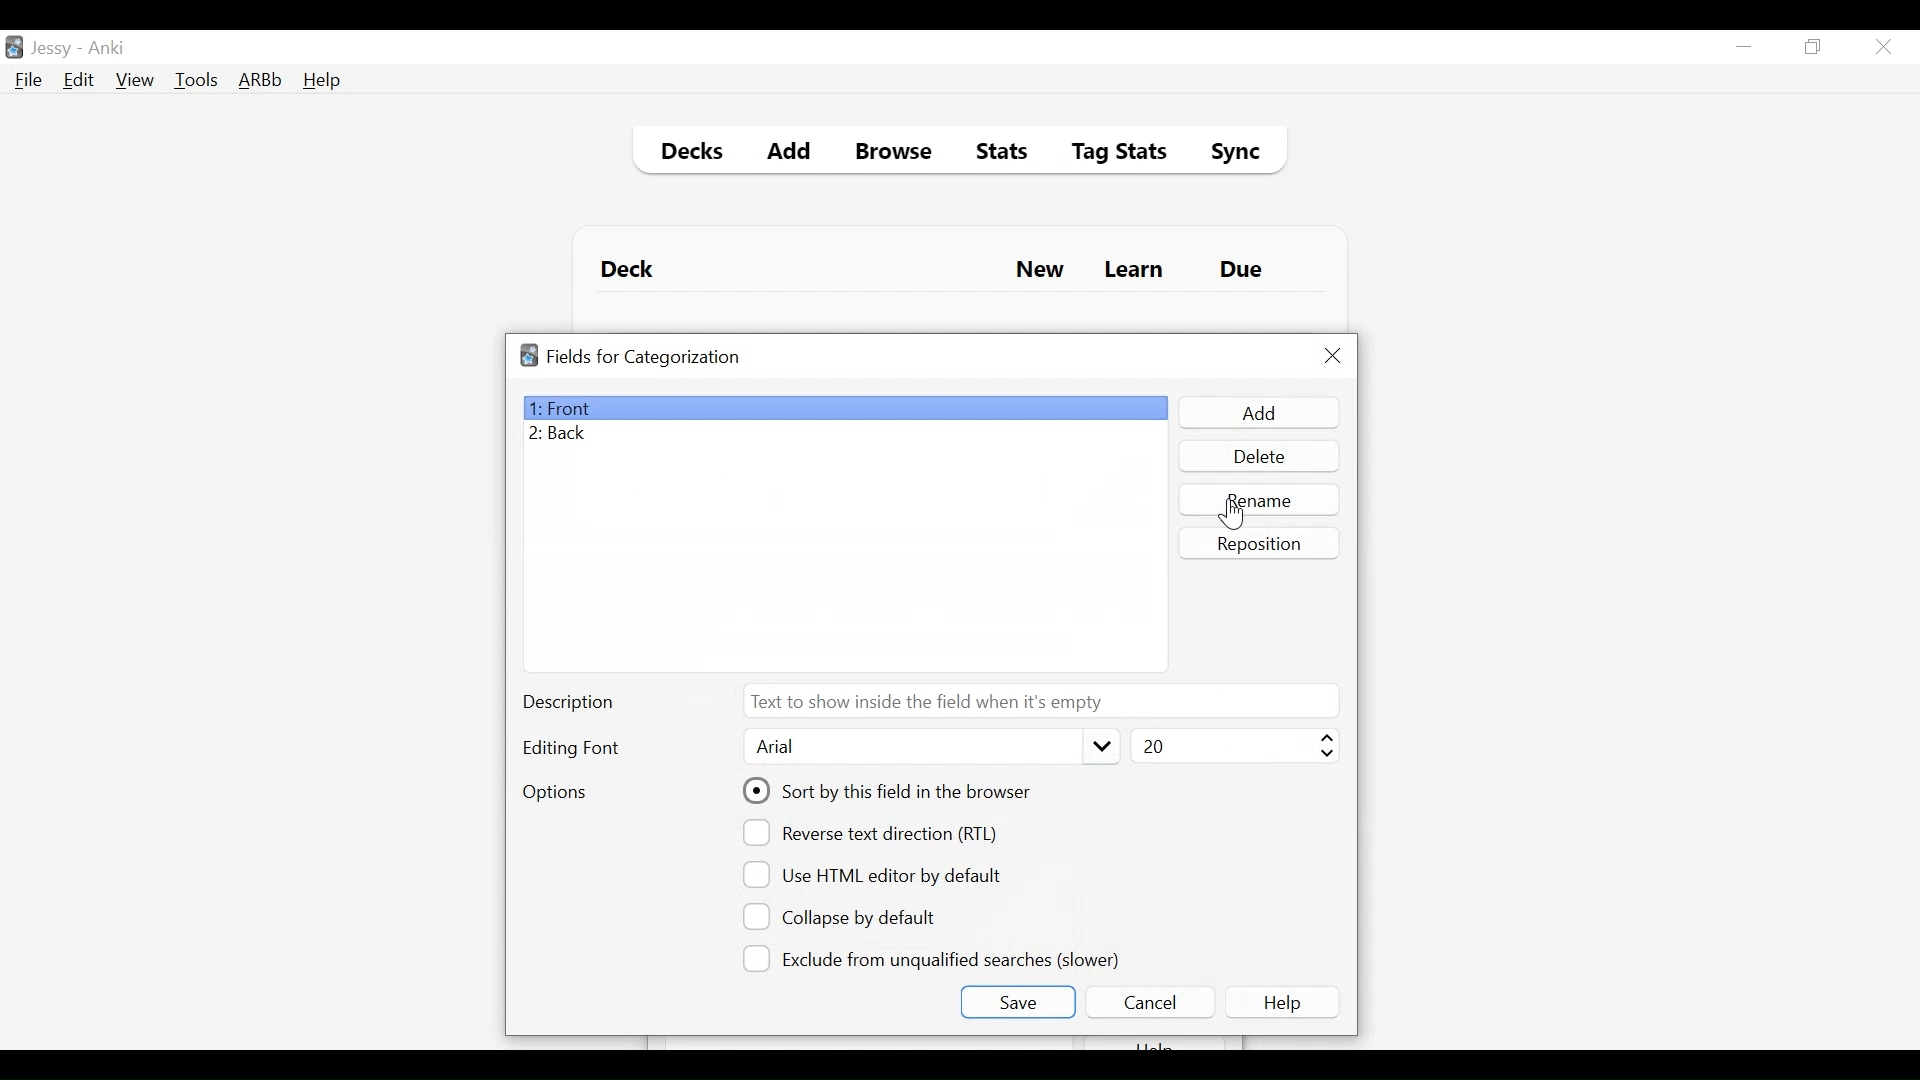 Image resolution: width=1920 pixels, height=1080 pixels. What do you see at coordinates (1261, 499) in the screenshot?
I see `Rename` at bounding box center [1261, 499].